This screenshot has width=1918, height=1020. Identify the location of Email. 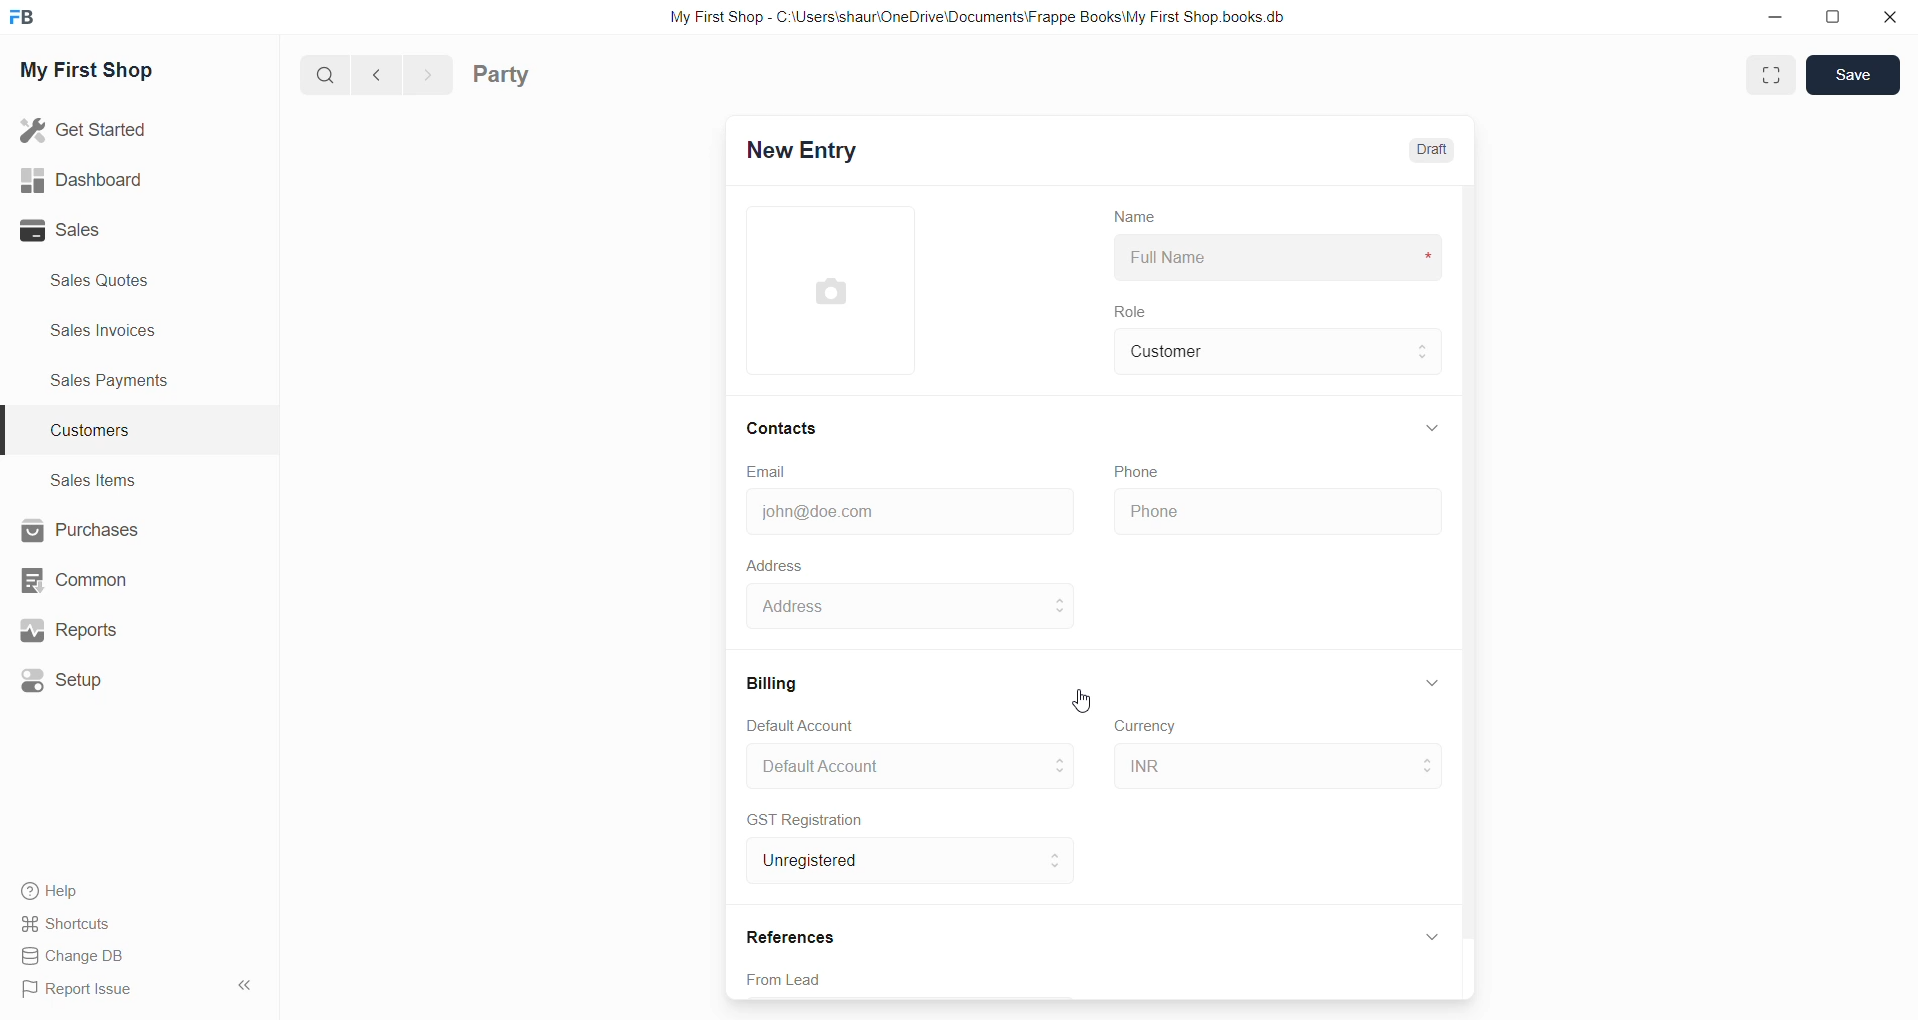
(770, 471).